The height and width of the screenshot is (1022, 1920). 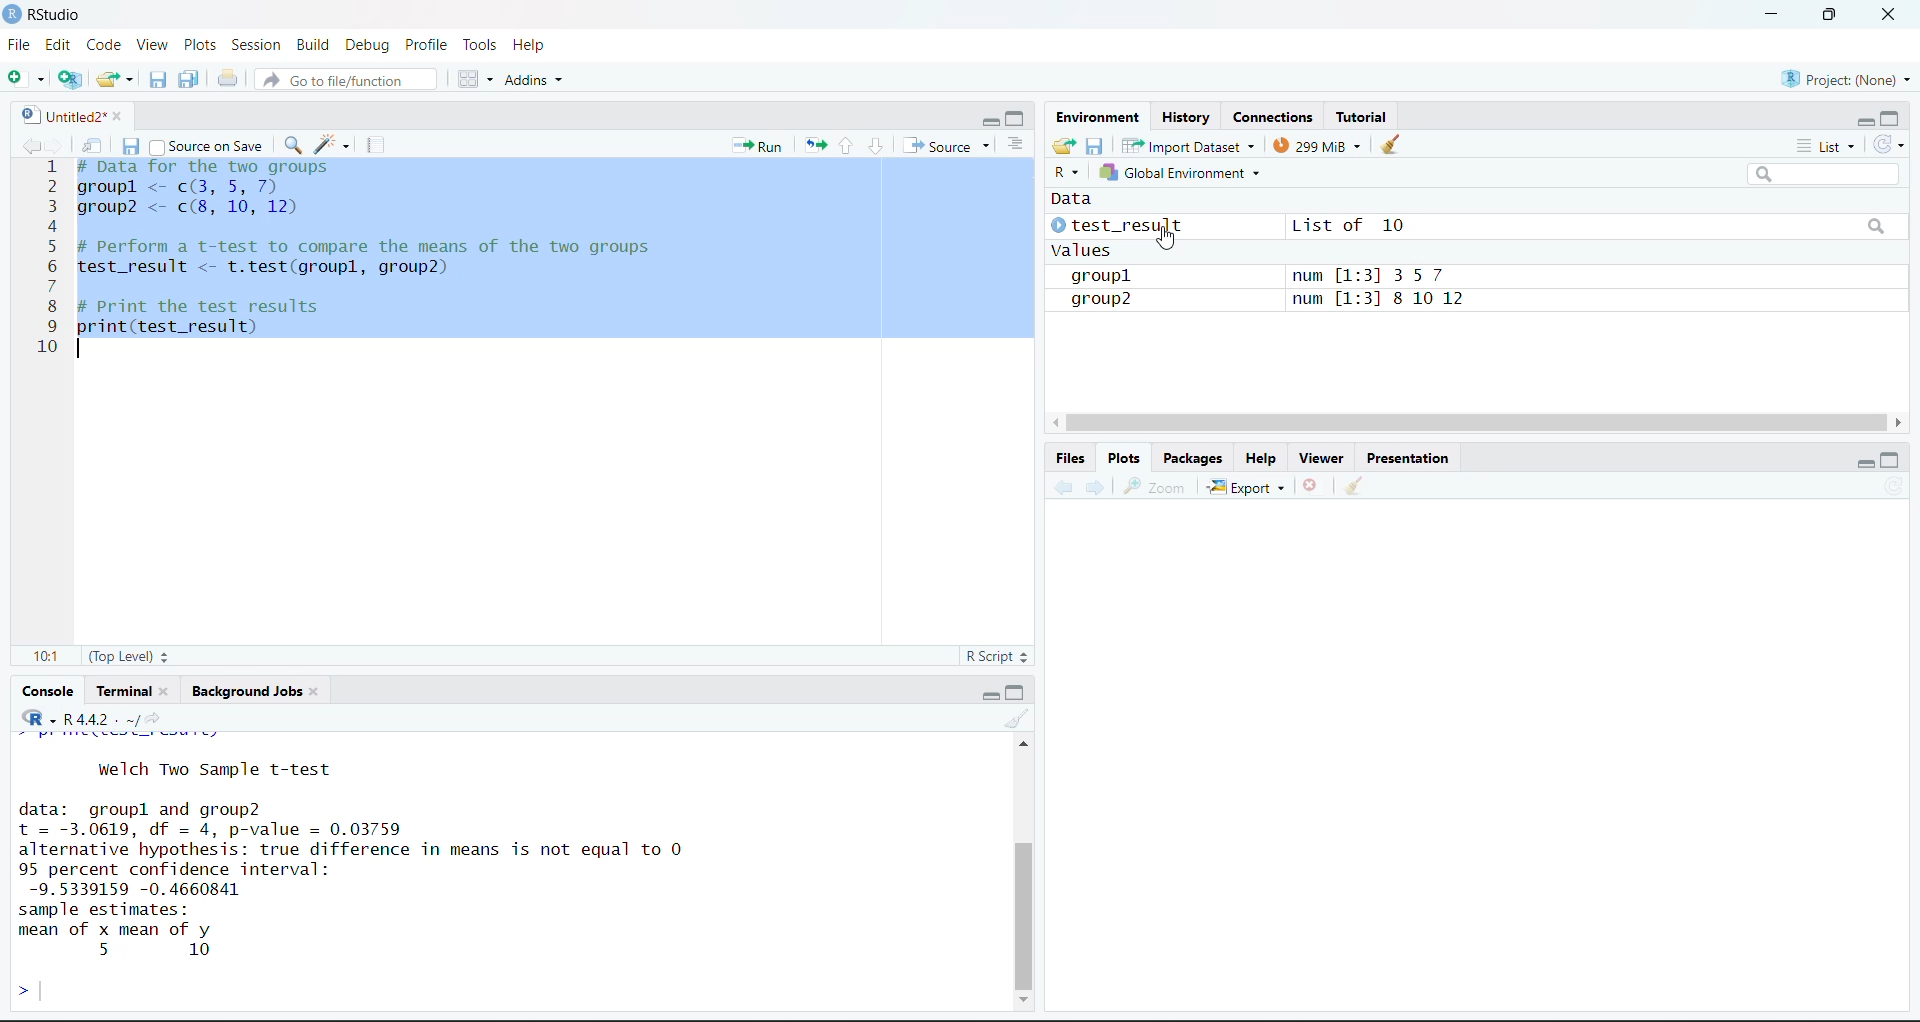 I want to click on addins, so click(x=538, y=78).